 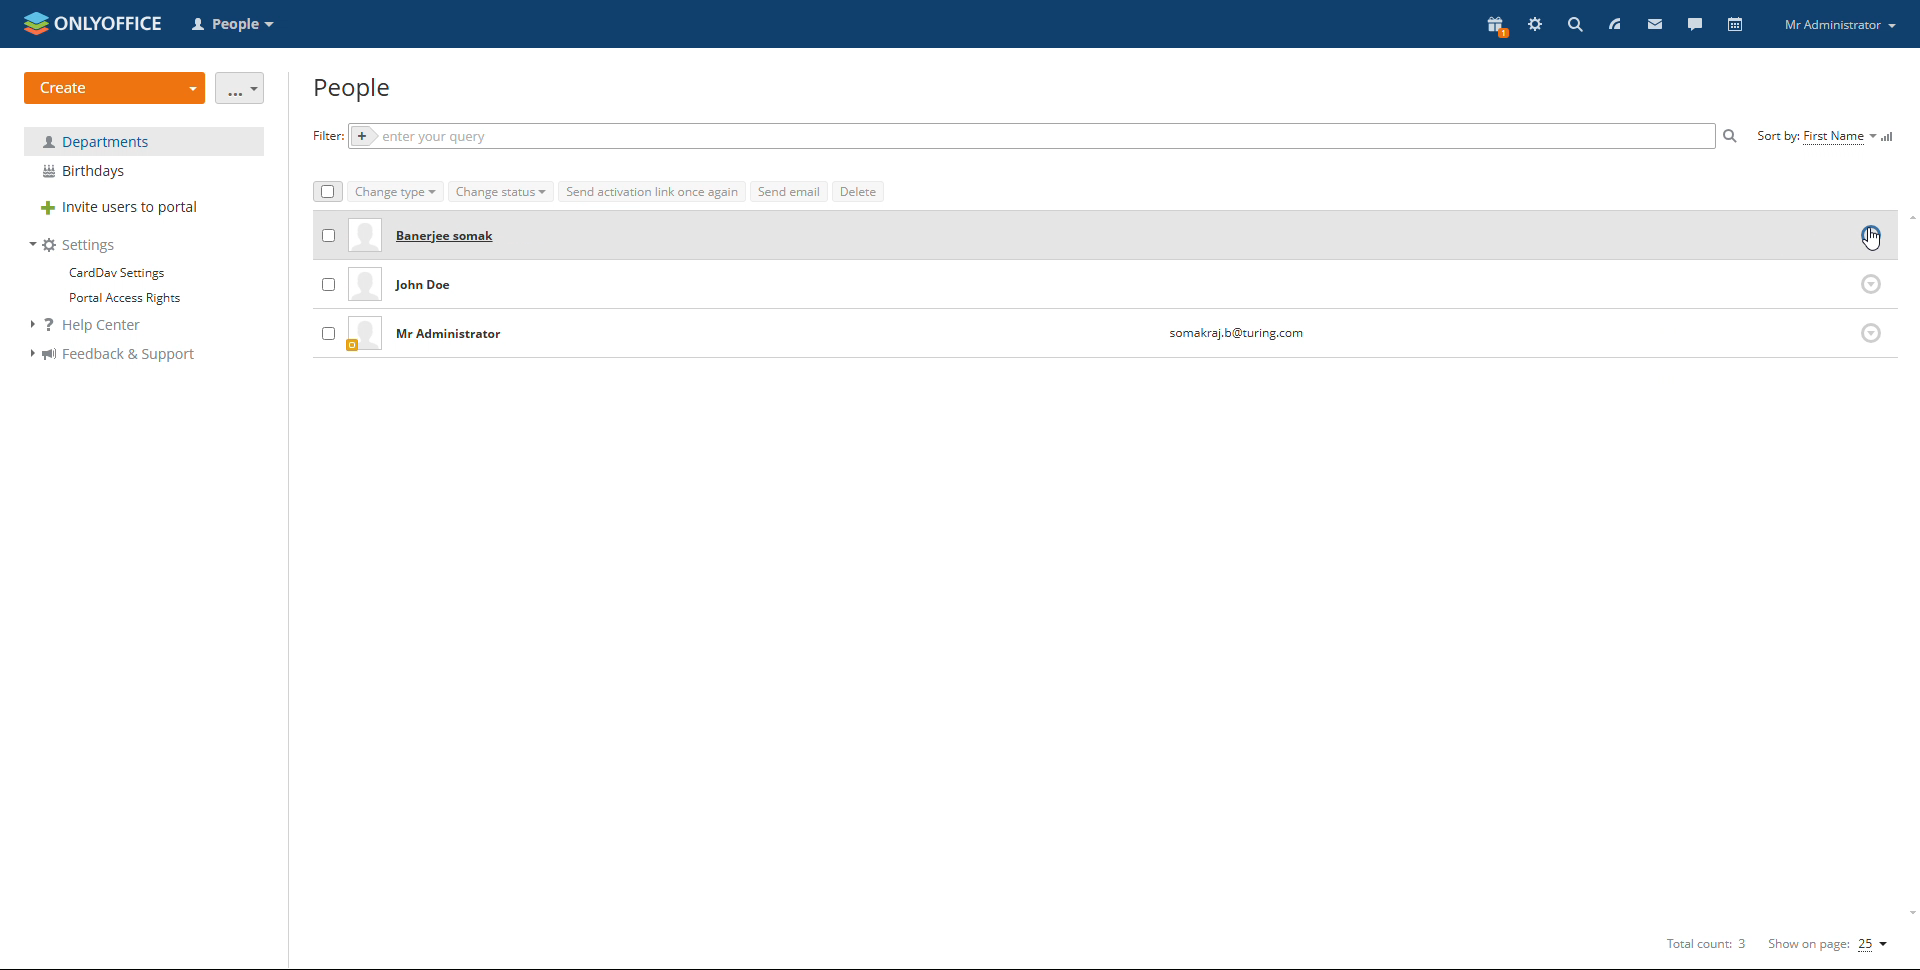 I want to click on people, so click(x=354, y=89).